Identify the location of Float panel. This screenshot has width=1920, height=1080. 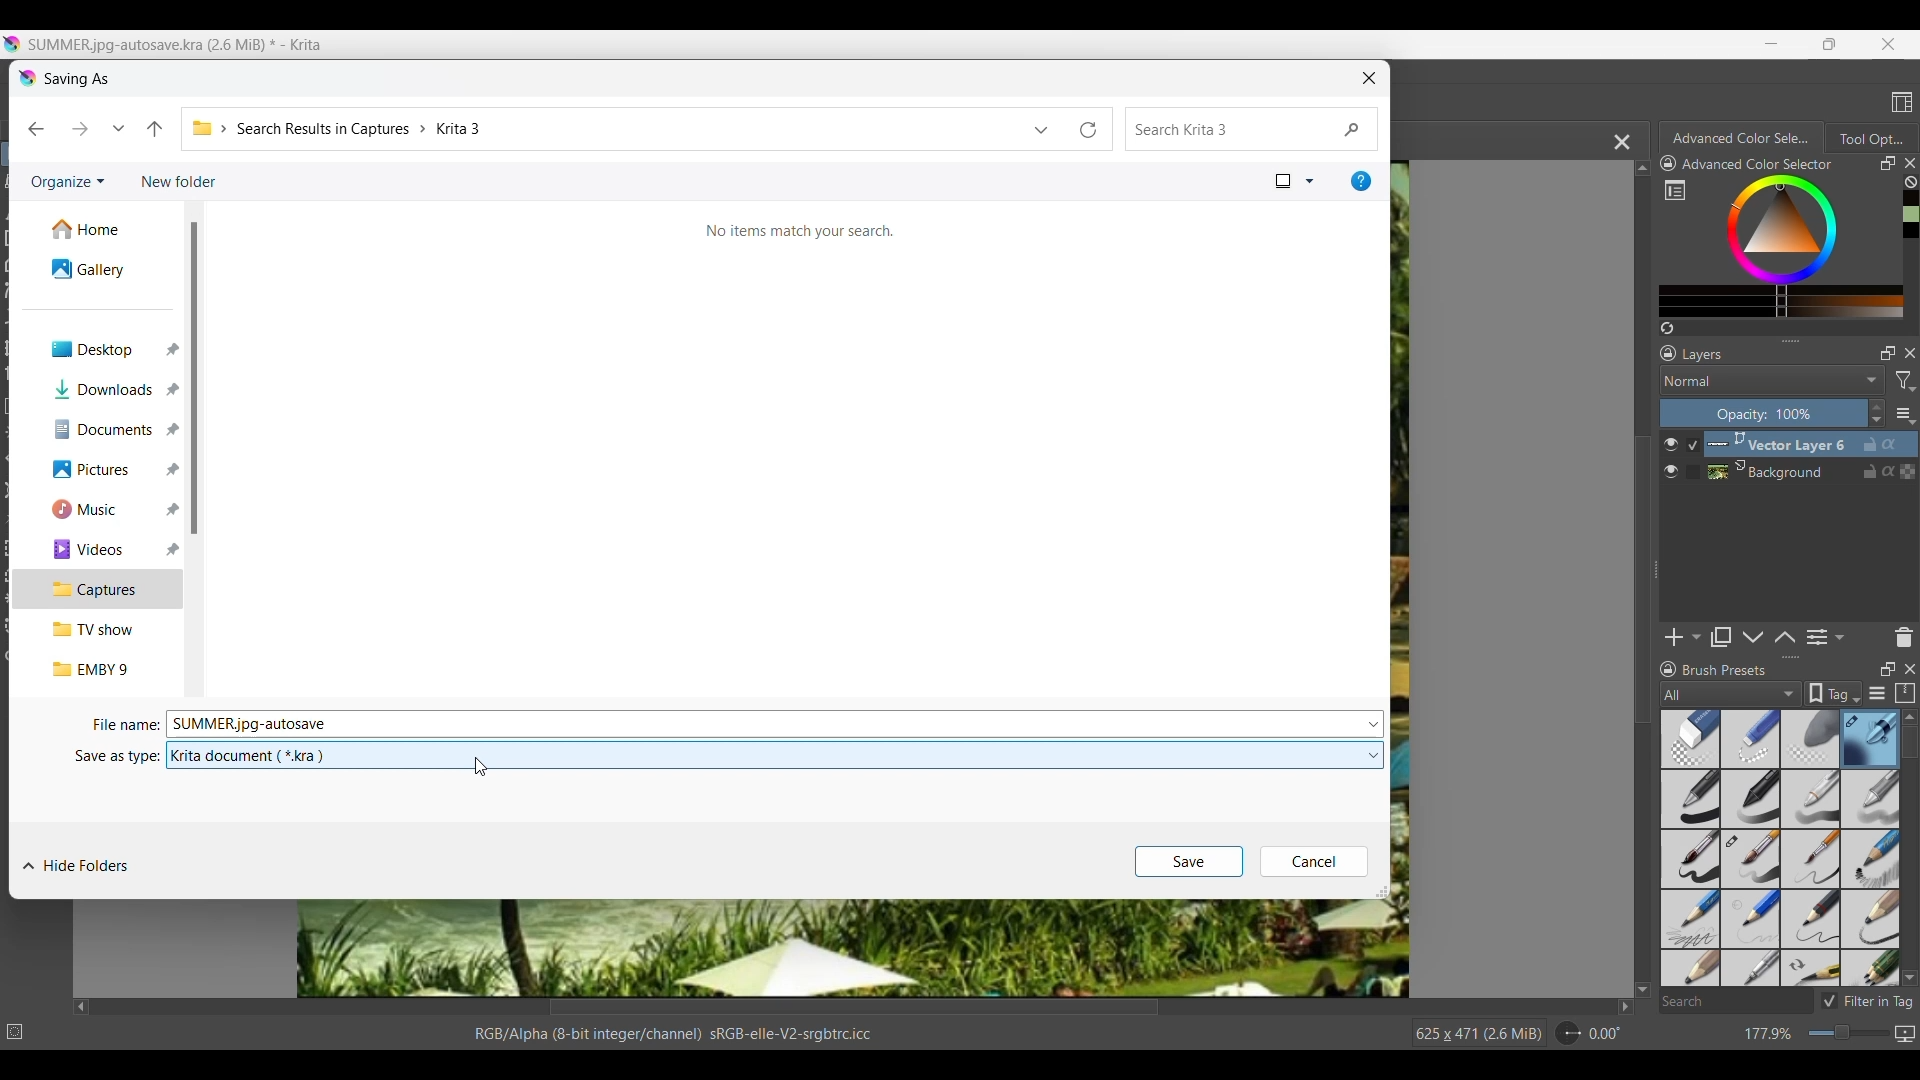
(1887, 163).